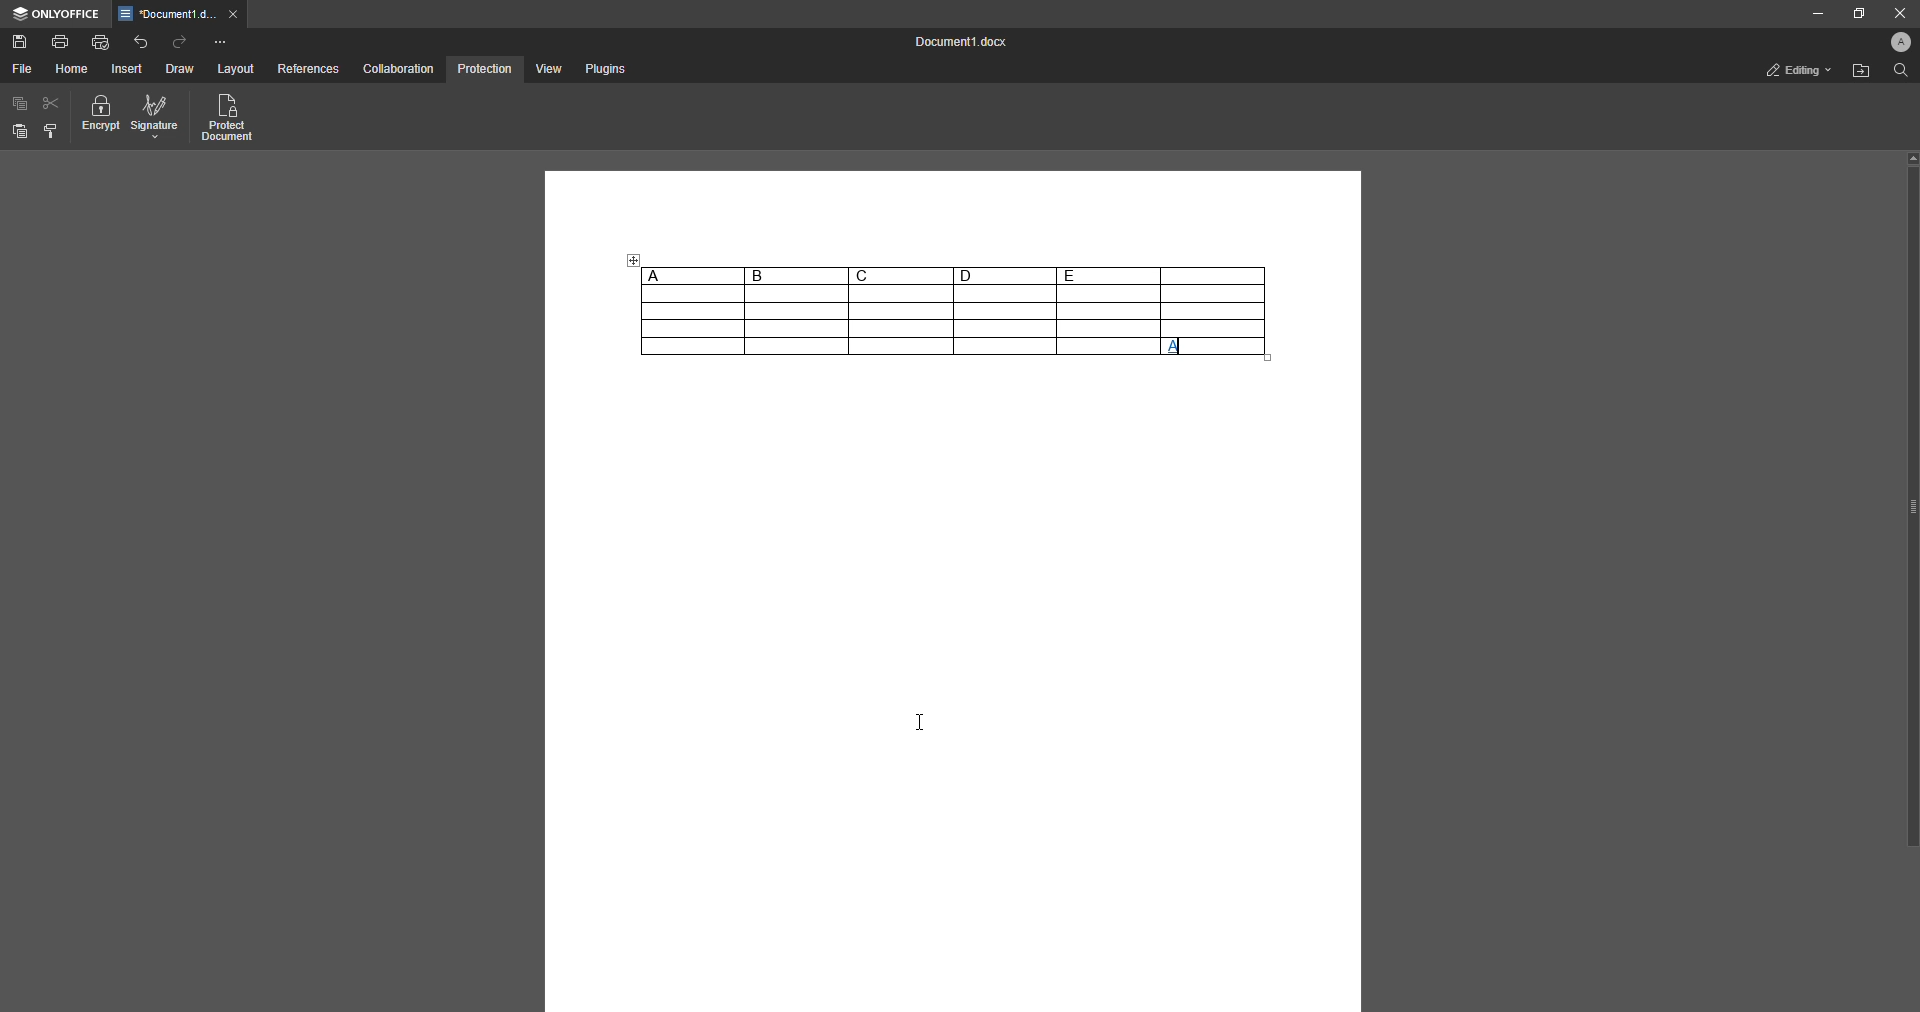  What do you see at coordinates (893, 321) in the screenshot?
I see `Cells` at bounding box center [893, 321].